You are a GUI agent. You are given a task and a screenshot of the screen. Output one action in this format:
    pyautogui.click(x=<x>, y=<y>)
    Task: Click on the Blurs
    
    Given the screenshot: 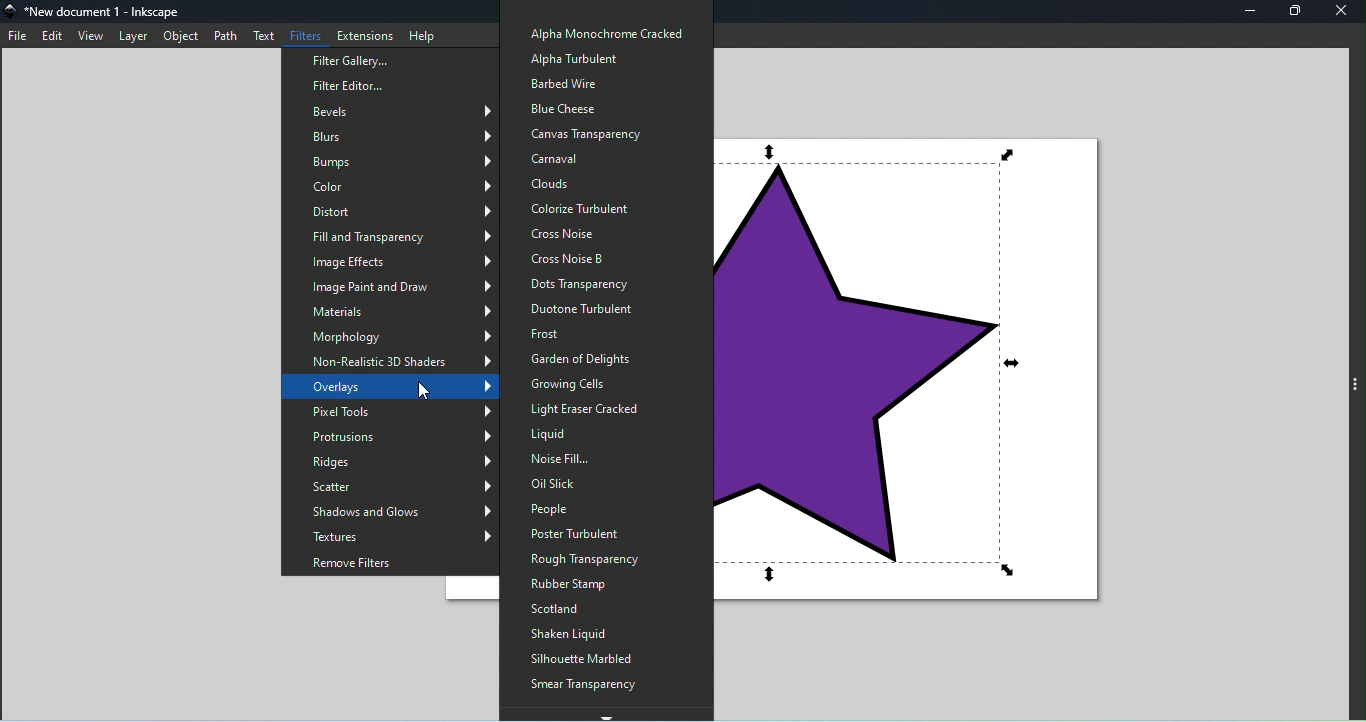 What is the action you would take?
    pyautogui.click(x=398, y=136)
    